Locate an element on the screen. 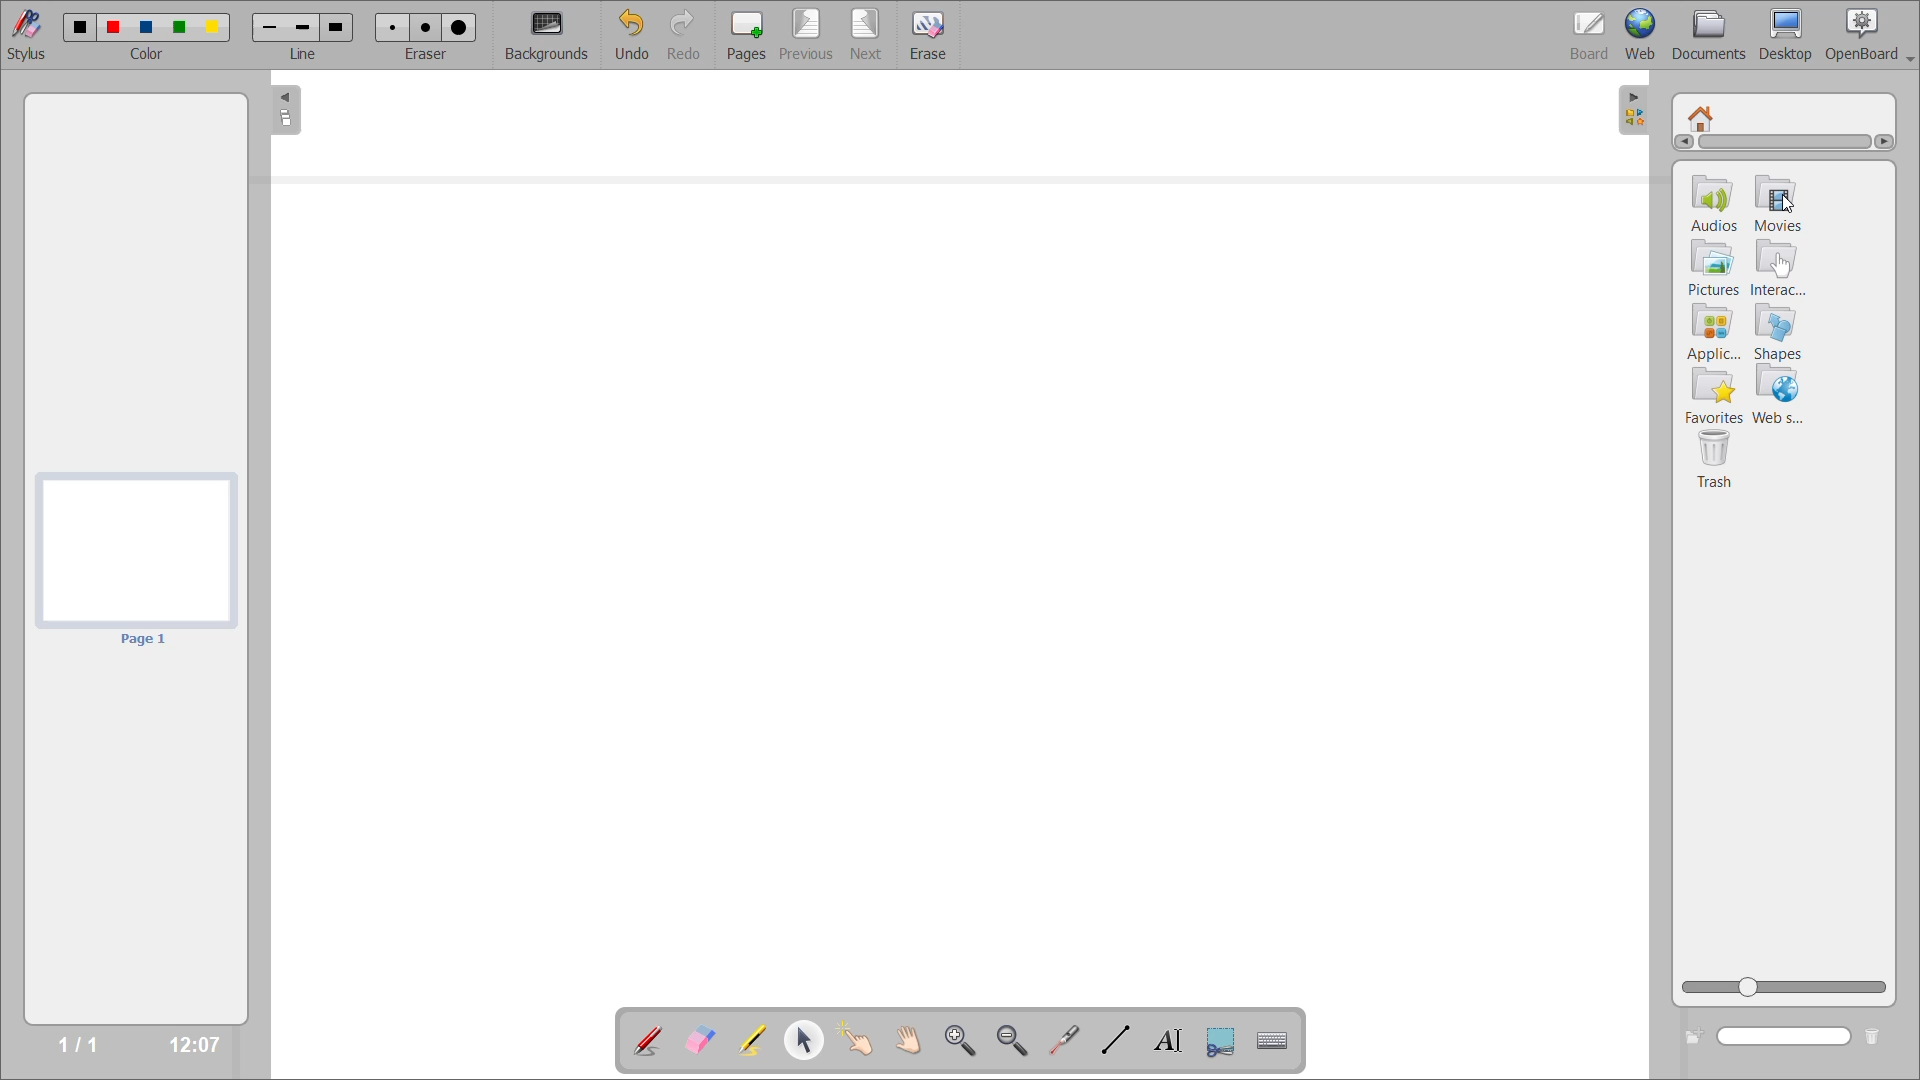 The image size is (1920, 1080). next is located at coordinates (865, 33).